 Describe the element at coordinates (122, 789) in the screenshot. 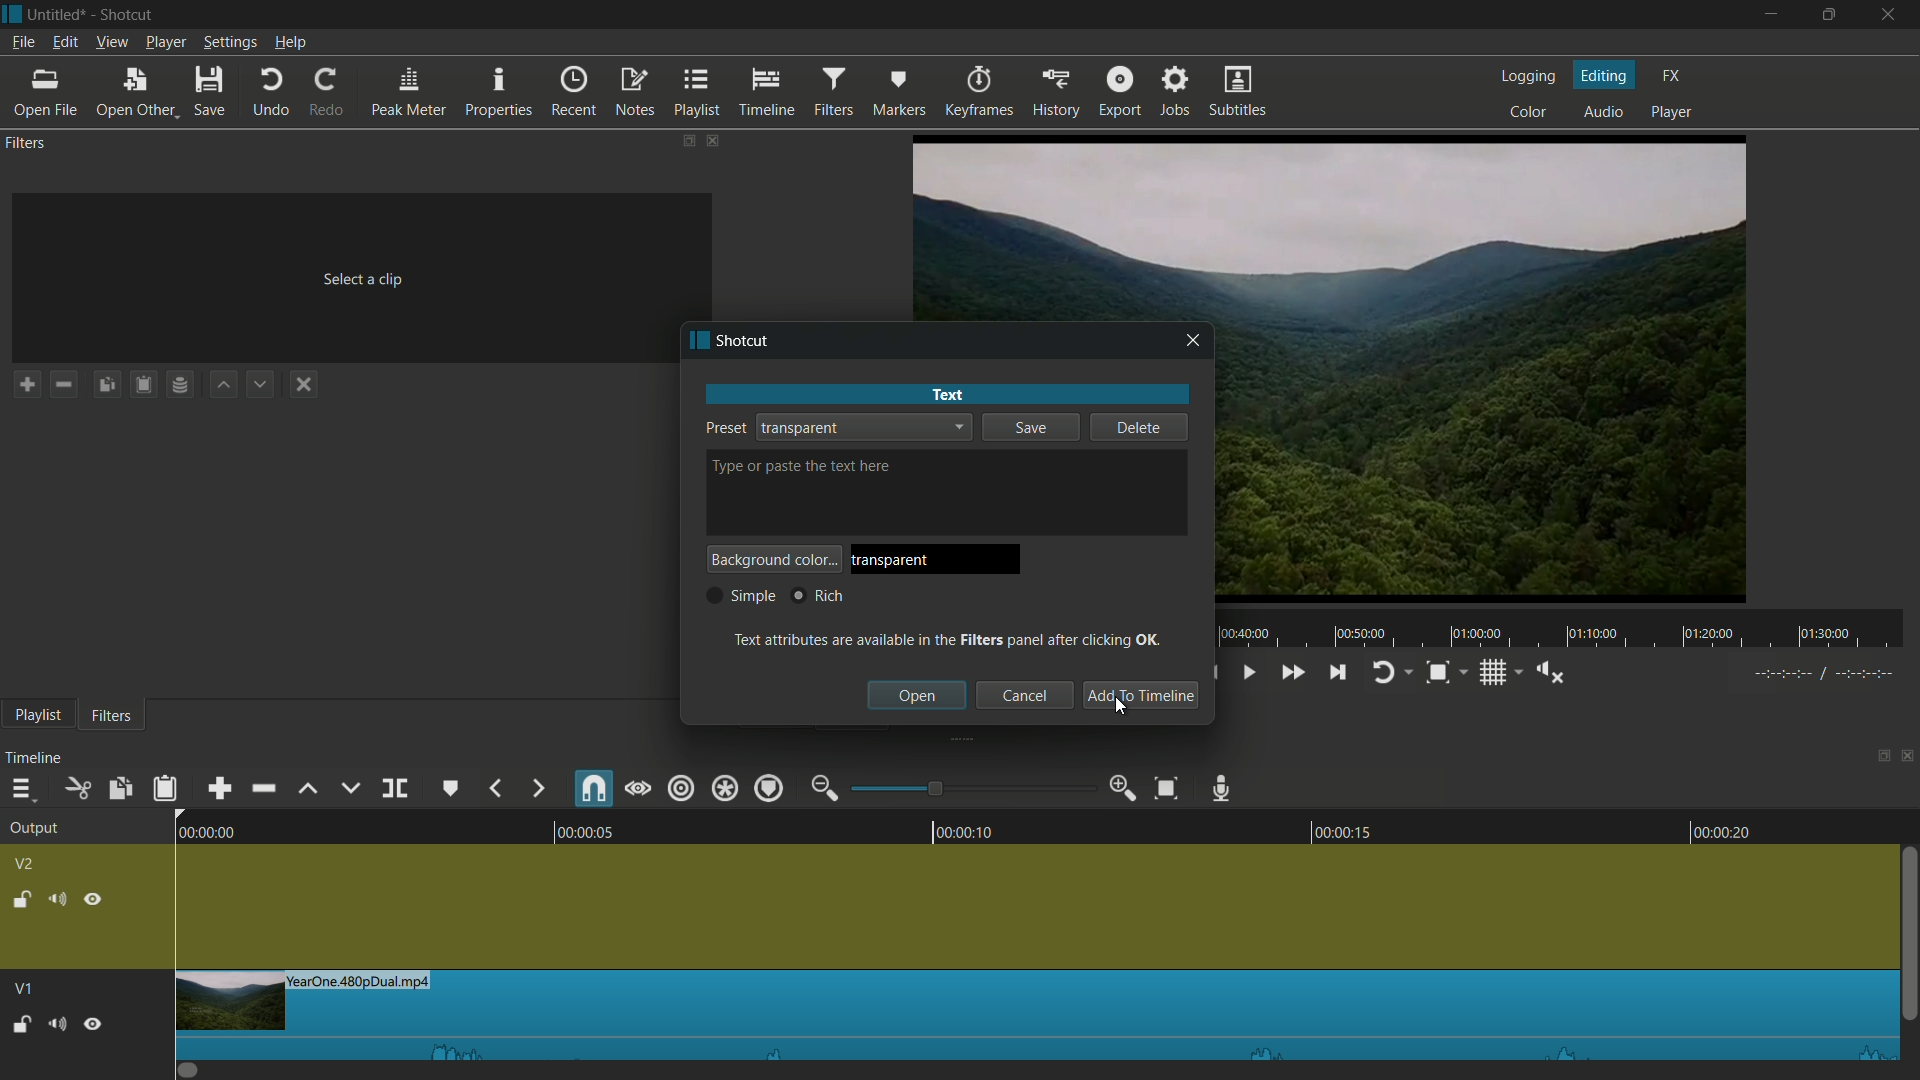

I see `copy` at that location.